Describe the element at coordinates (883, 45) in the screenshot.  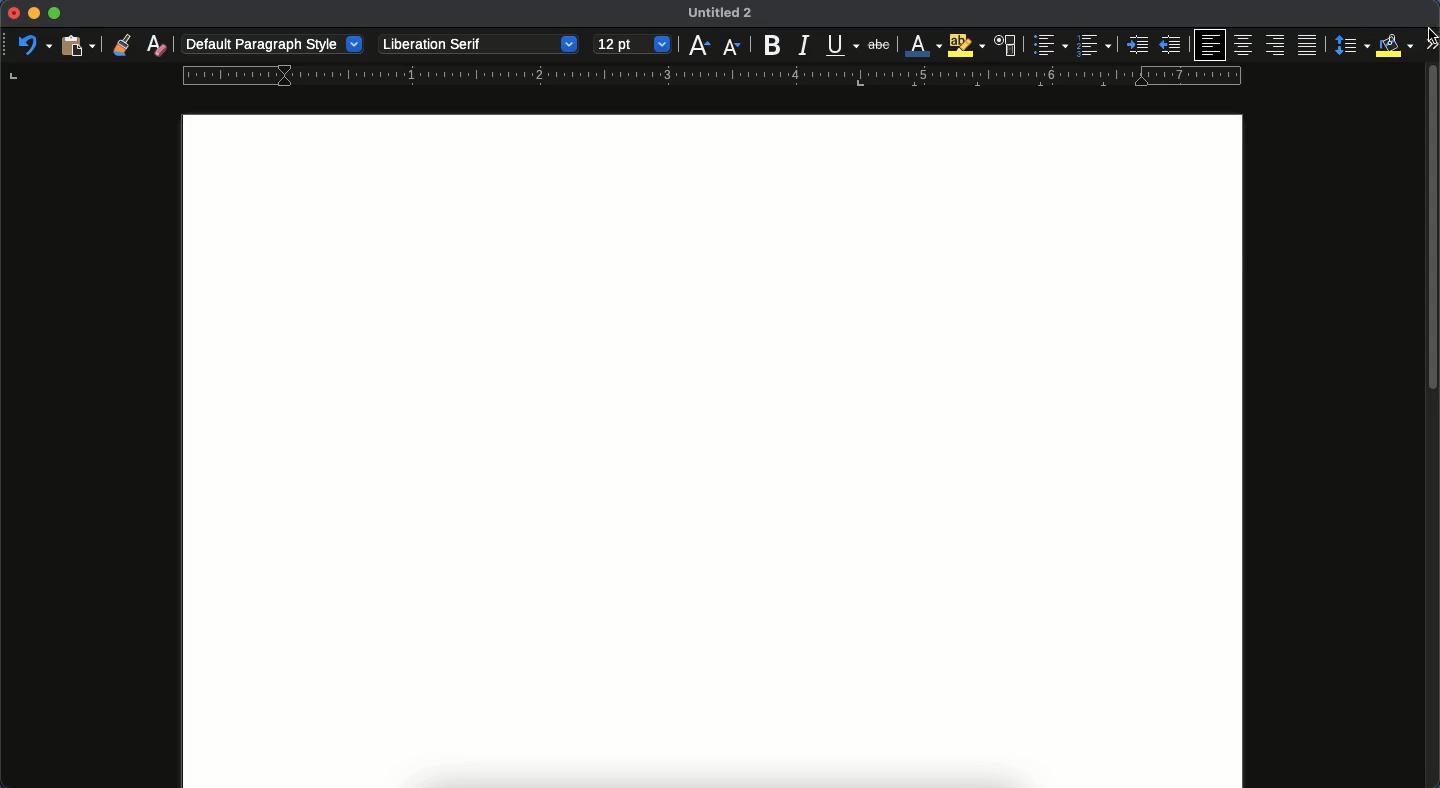
I see `strikethrough` at that location.